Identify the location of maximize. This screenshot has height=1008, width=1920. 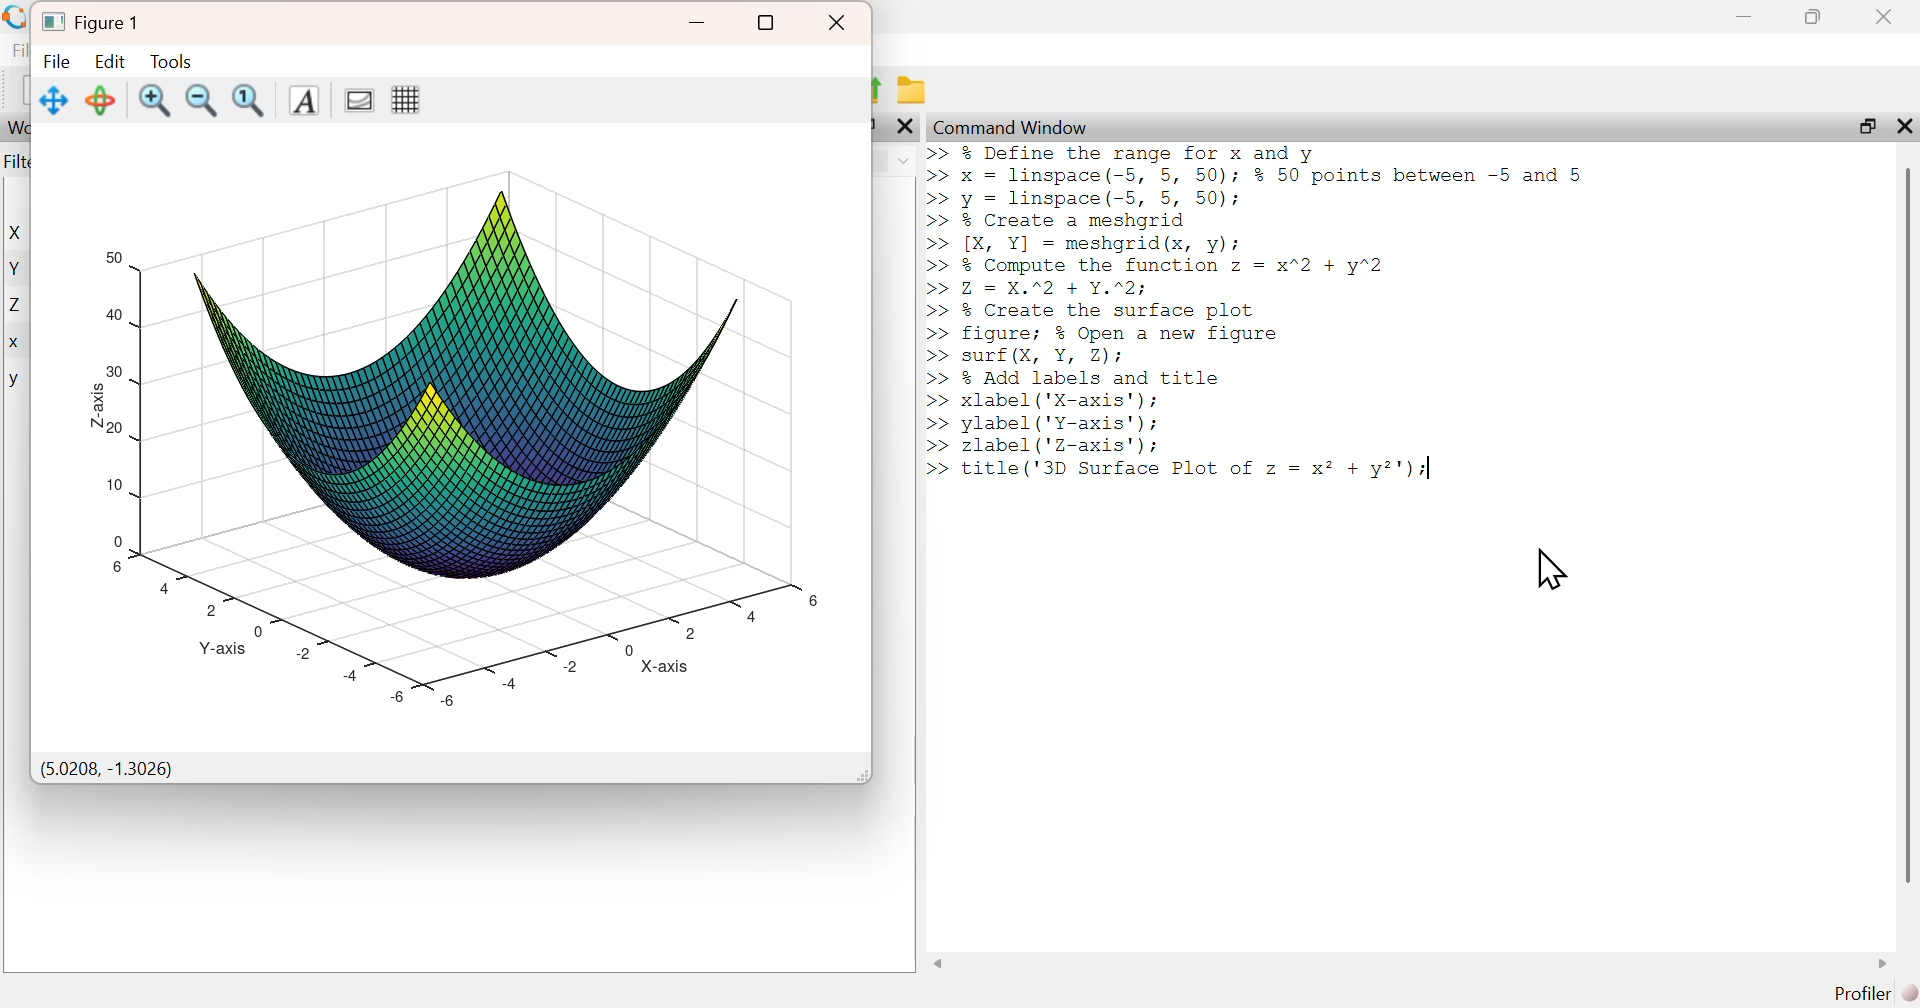
(1814, 16).